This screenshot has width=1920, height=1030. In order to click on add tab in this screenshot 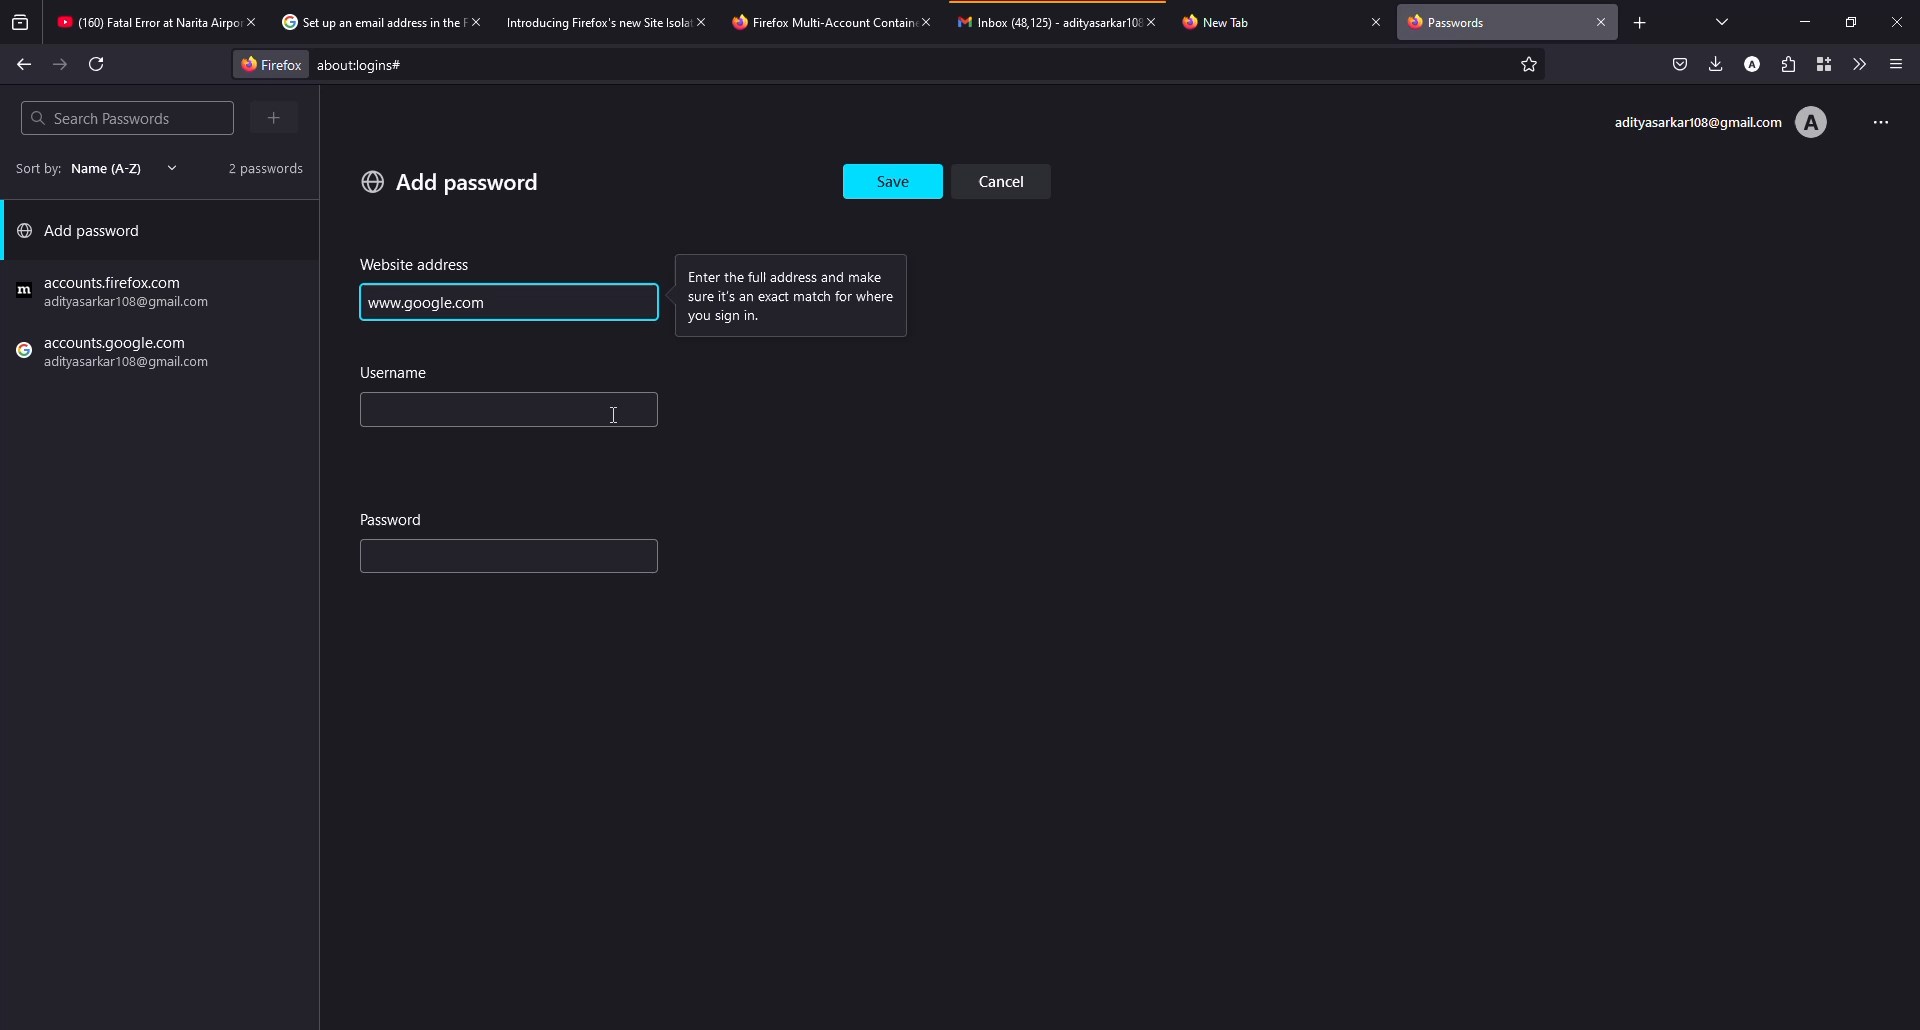, I will do `click(1639, 22)`.